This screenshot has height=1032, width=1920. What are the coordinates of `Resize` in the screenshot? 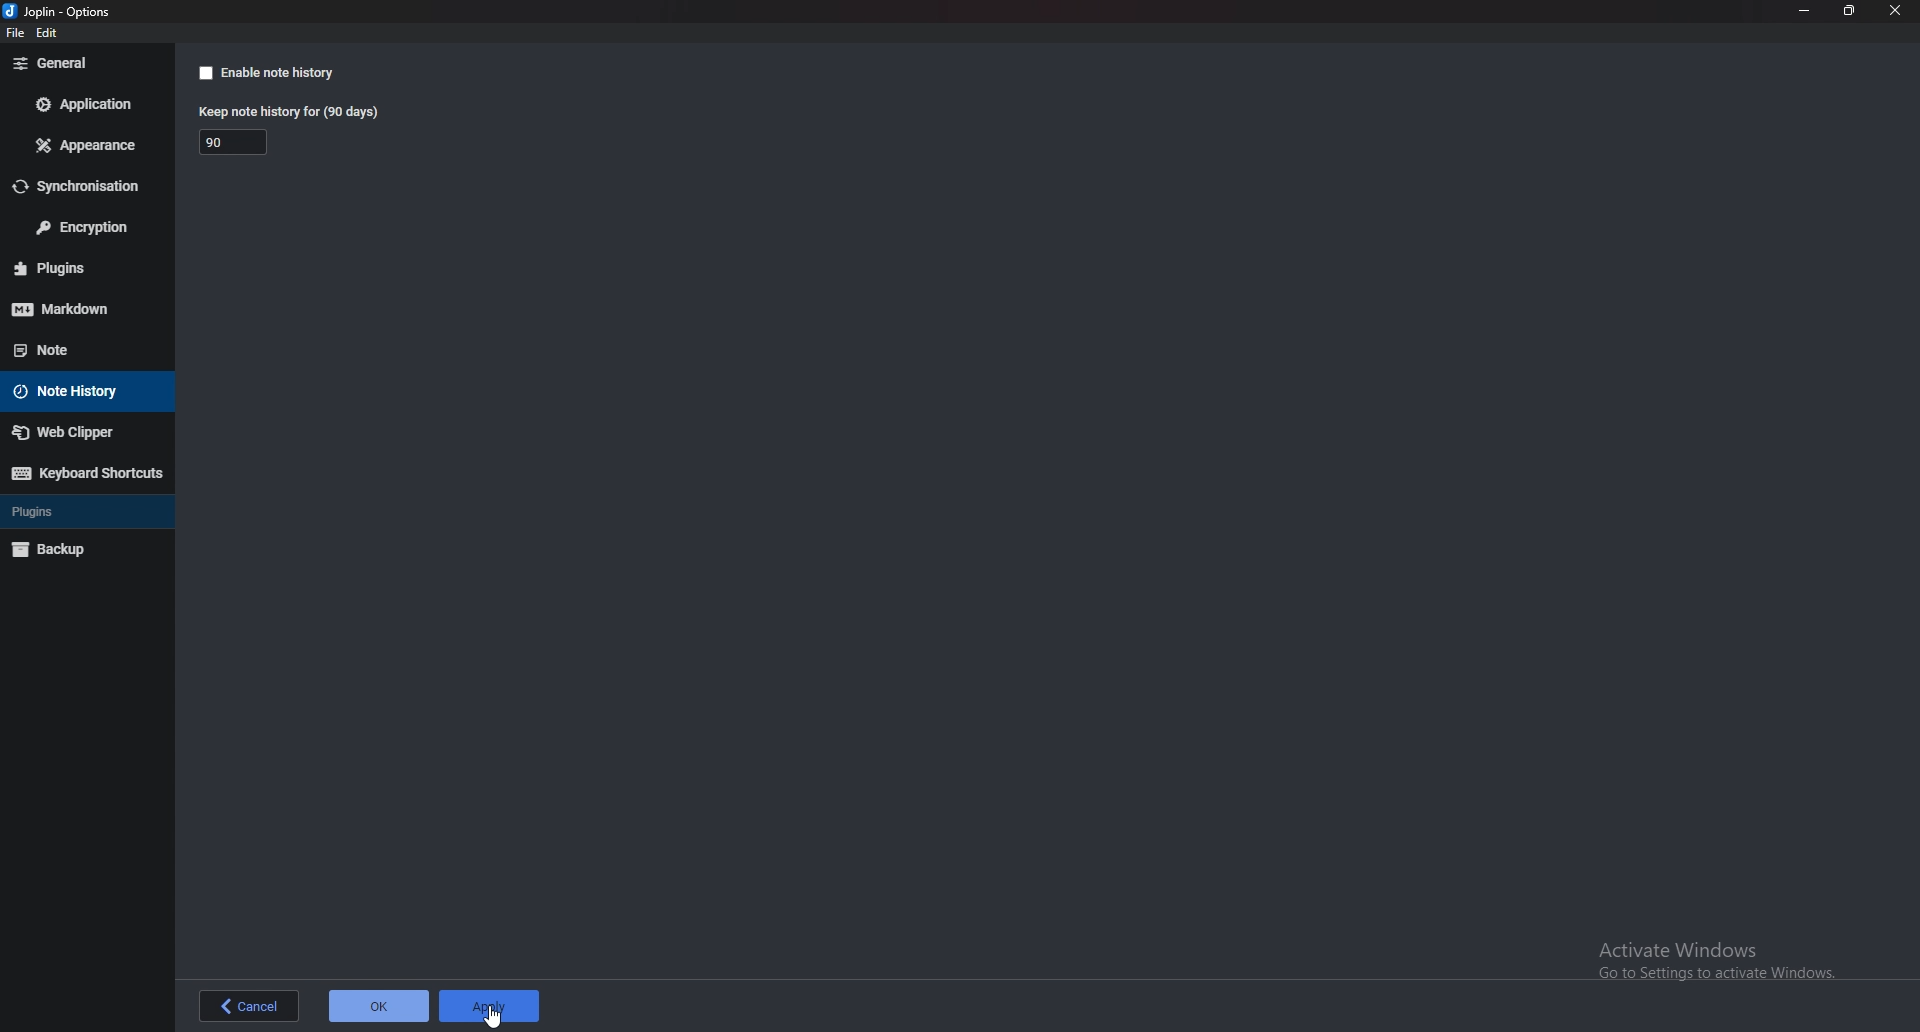 It's located at (1848, 11).